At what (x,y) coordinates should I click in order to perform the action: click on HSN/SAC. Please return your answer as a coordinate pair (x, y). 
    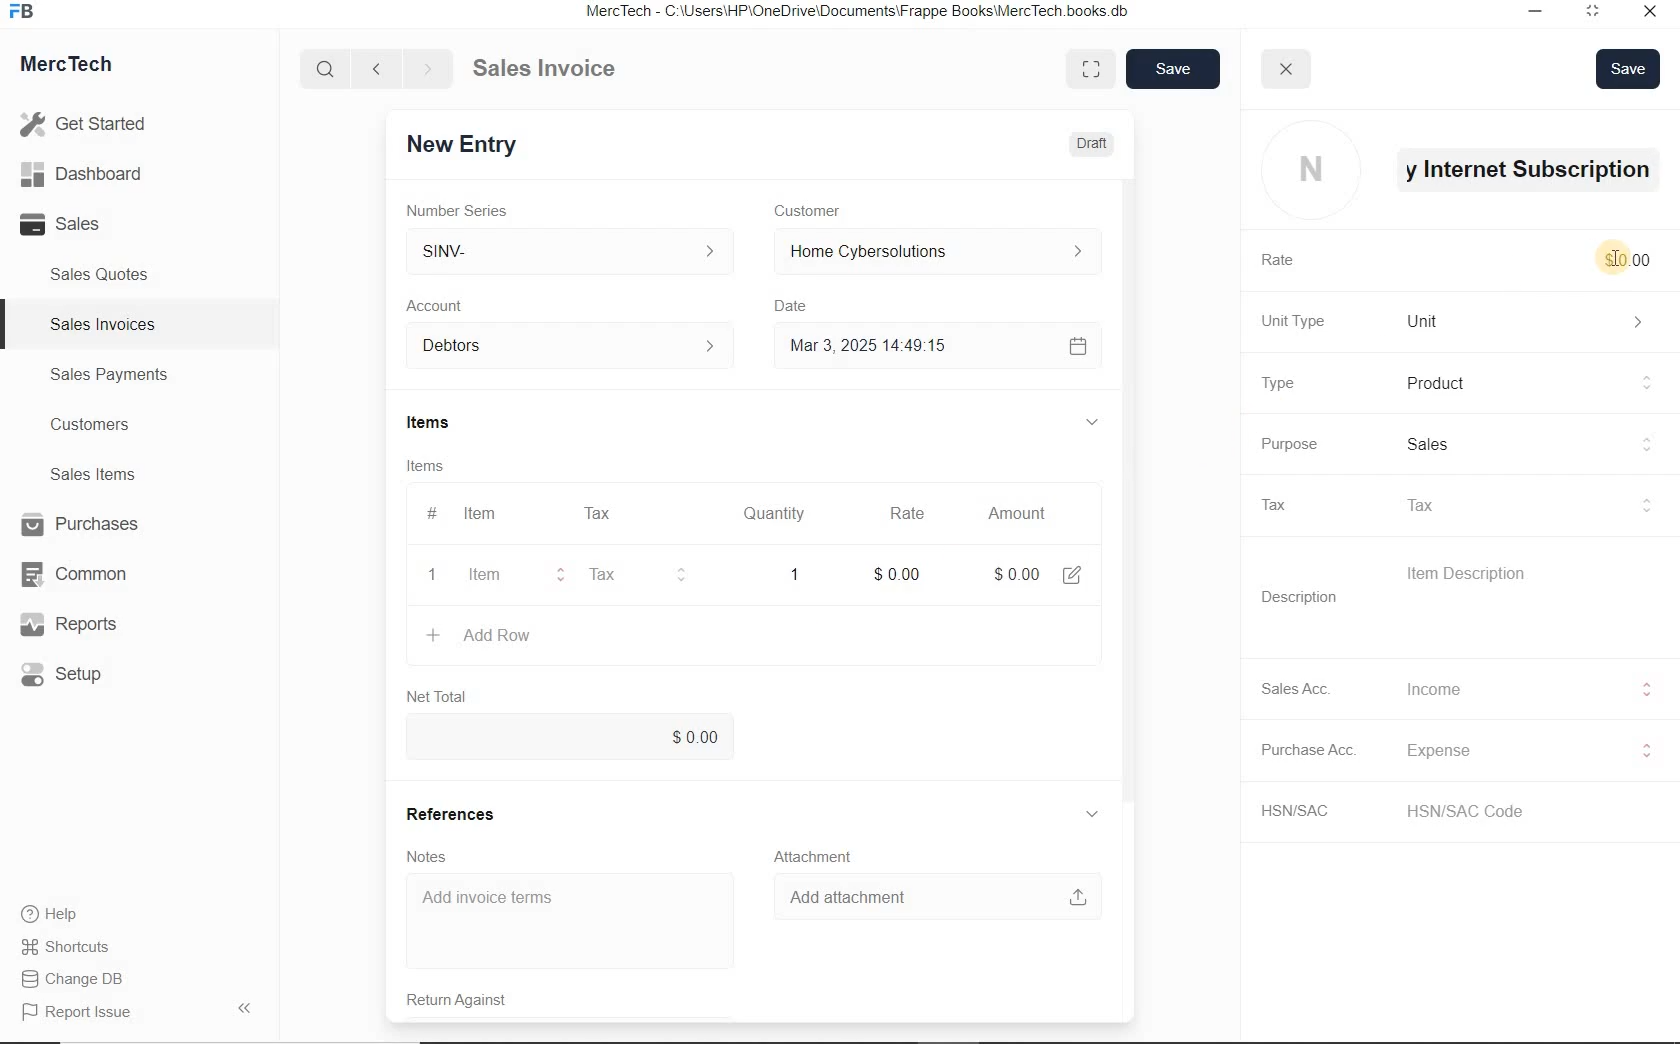
    Looking at the image, I should click on (1306, 811).